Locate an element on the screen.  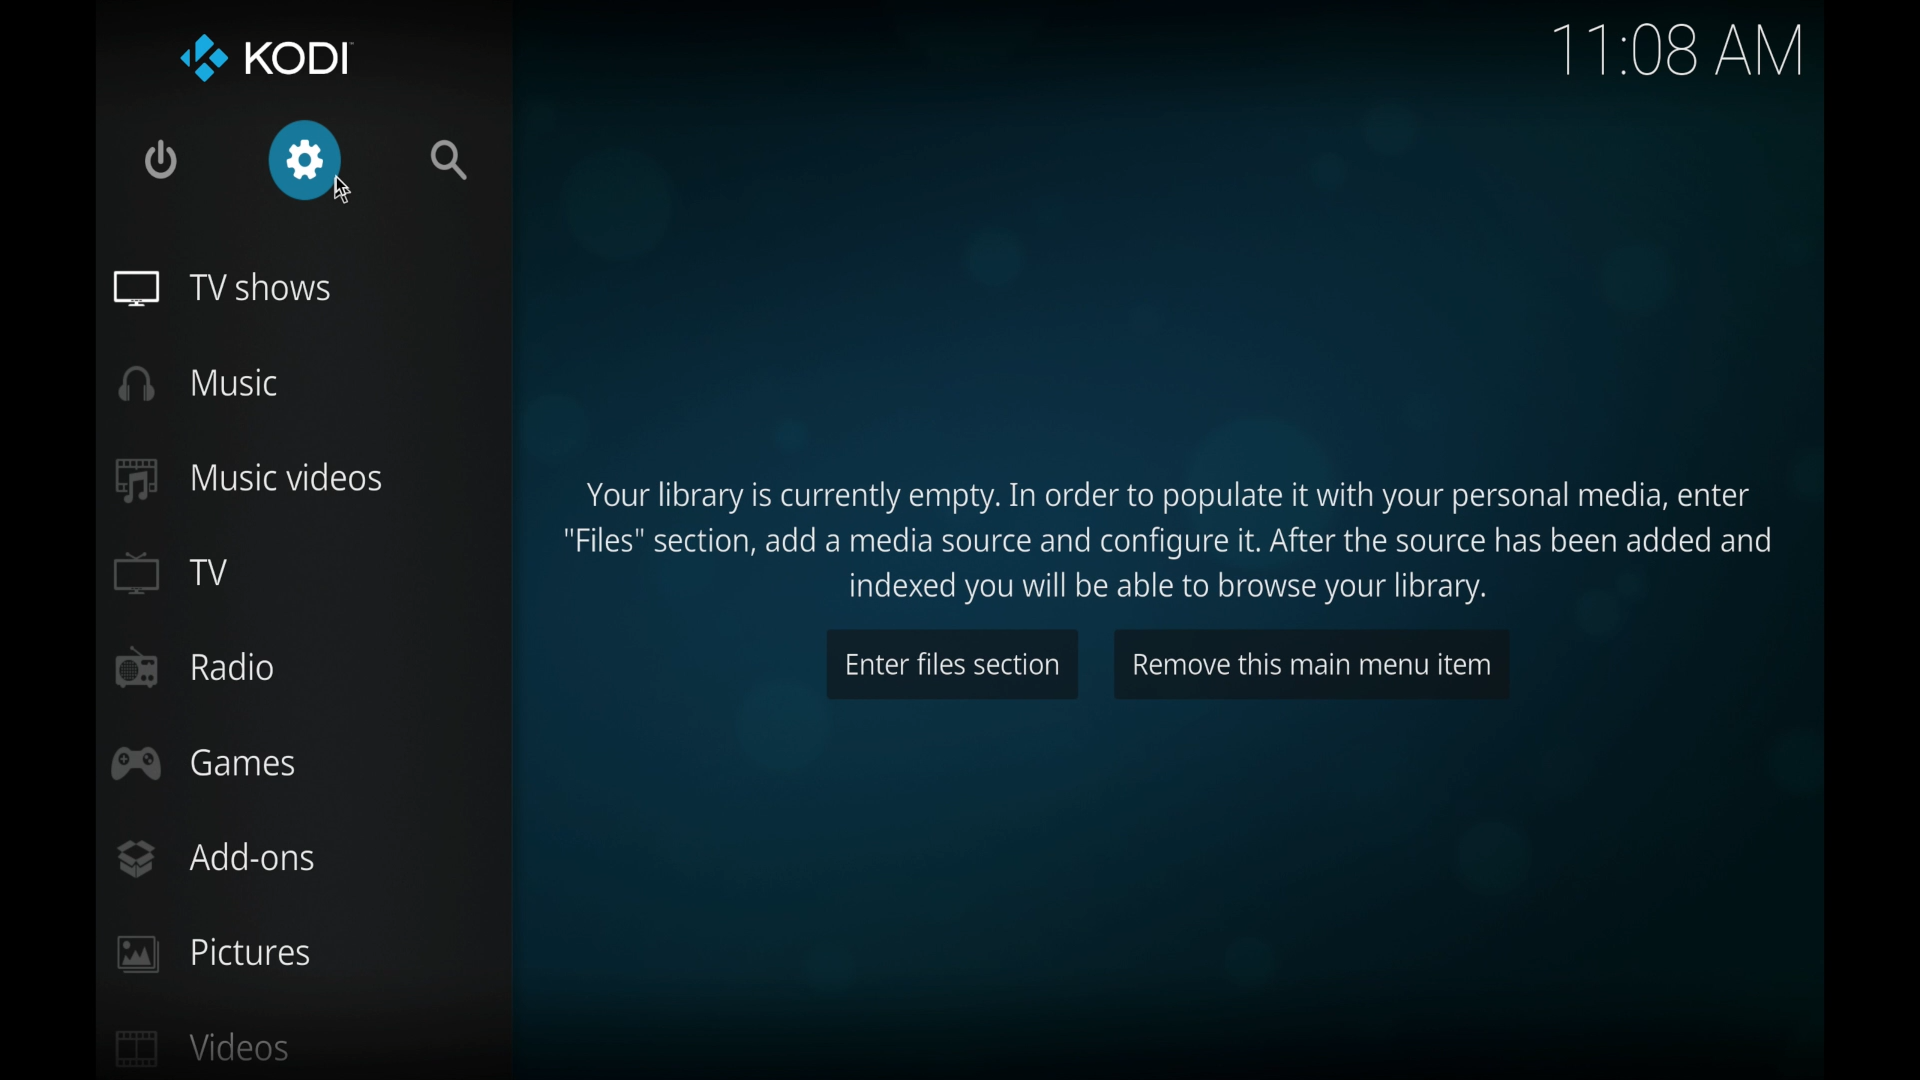
radio is located at coordinates (191, 667).